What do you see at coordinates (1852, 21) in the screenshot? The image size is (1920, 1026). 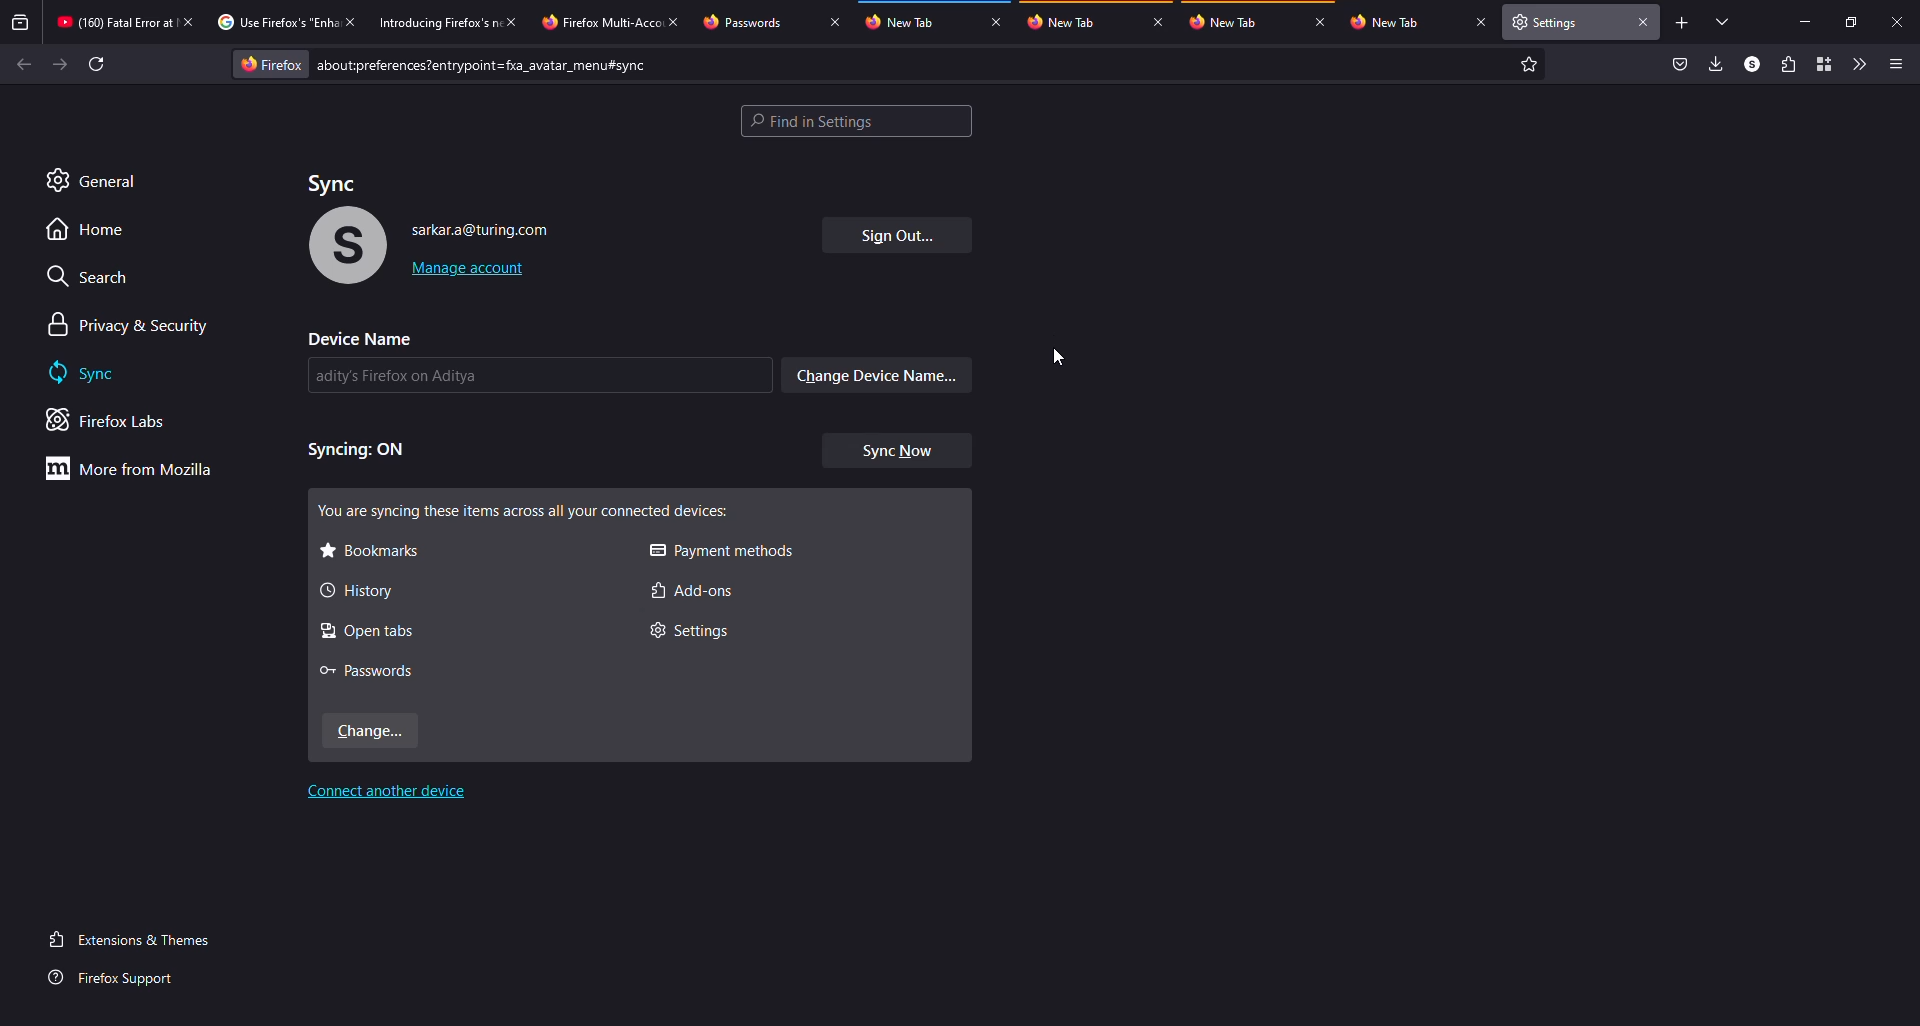 I see `maximize` at bounding box center [1852, 21].